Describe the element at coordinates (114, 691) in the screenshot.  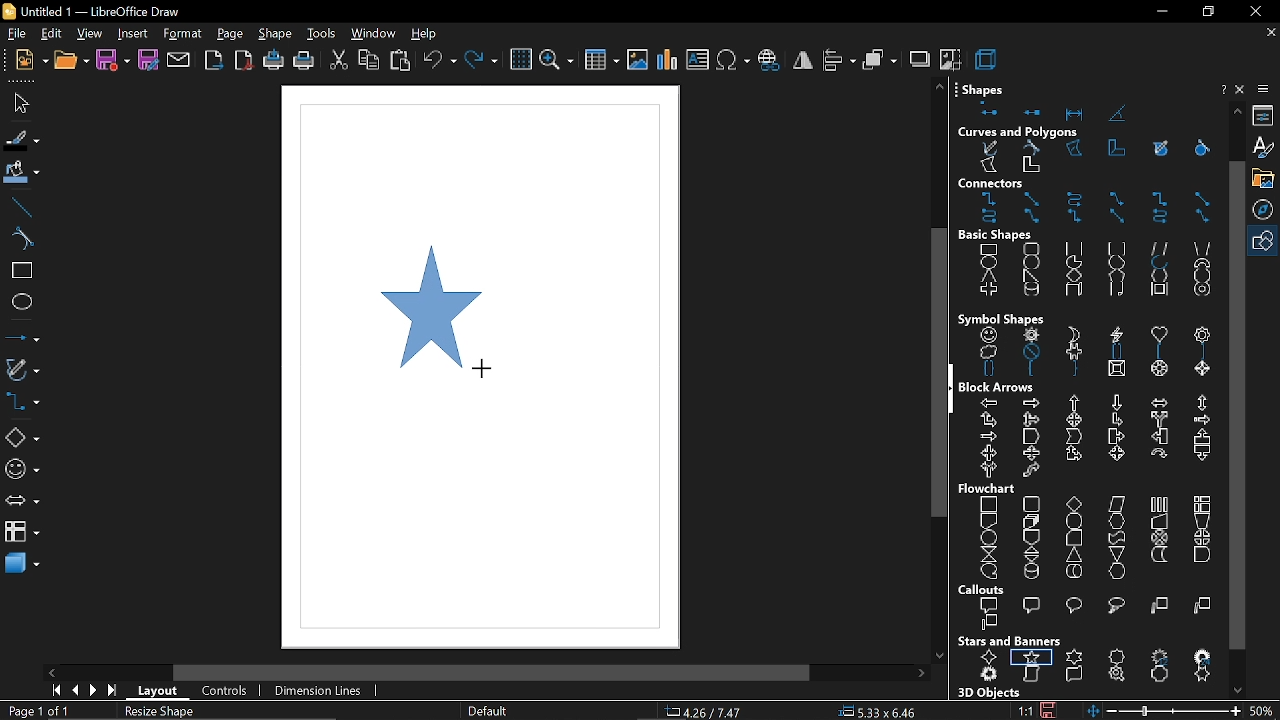
I see `go to last page` at that location.